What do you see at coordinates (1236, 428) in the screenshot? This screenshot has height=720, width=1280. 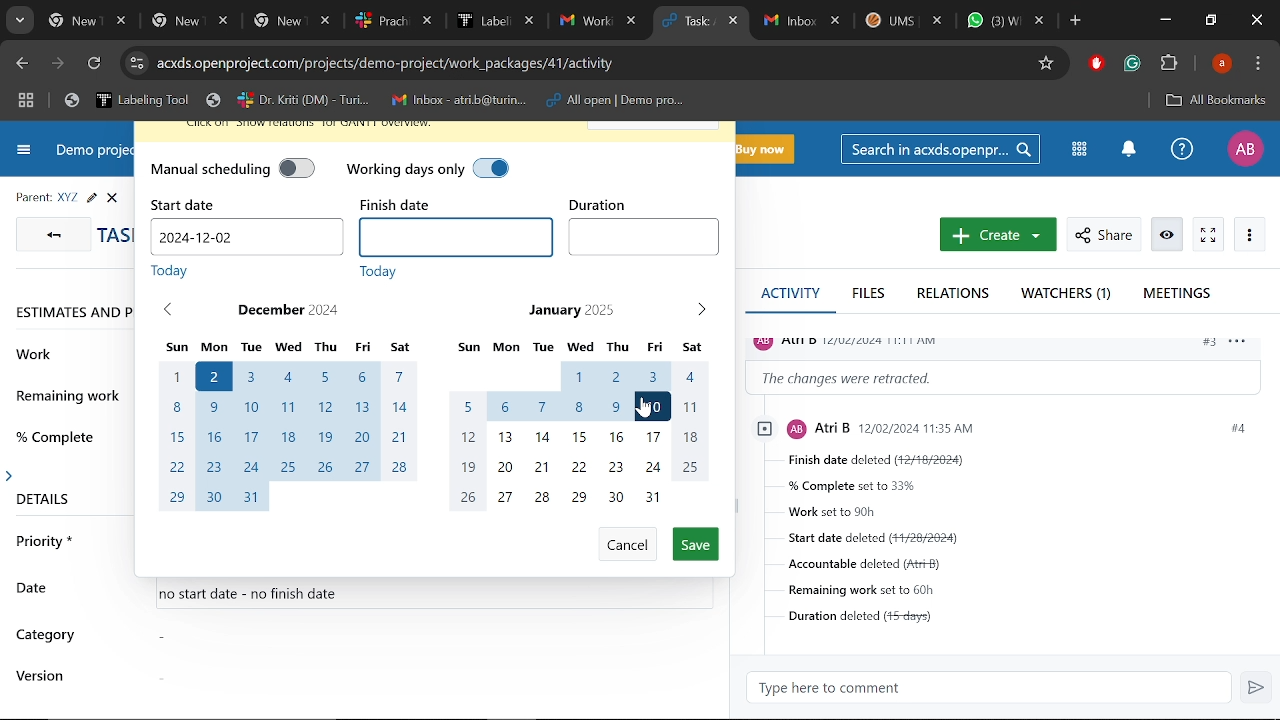 I see `#4` at bounding box center [1236, 428].